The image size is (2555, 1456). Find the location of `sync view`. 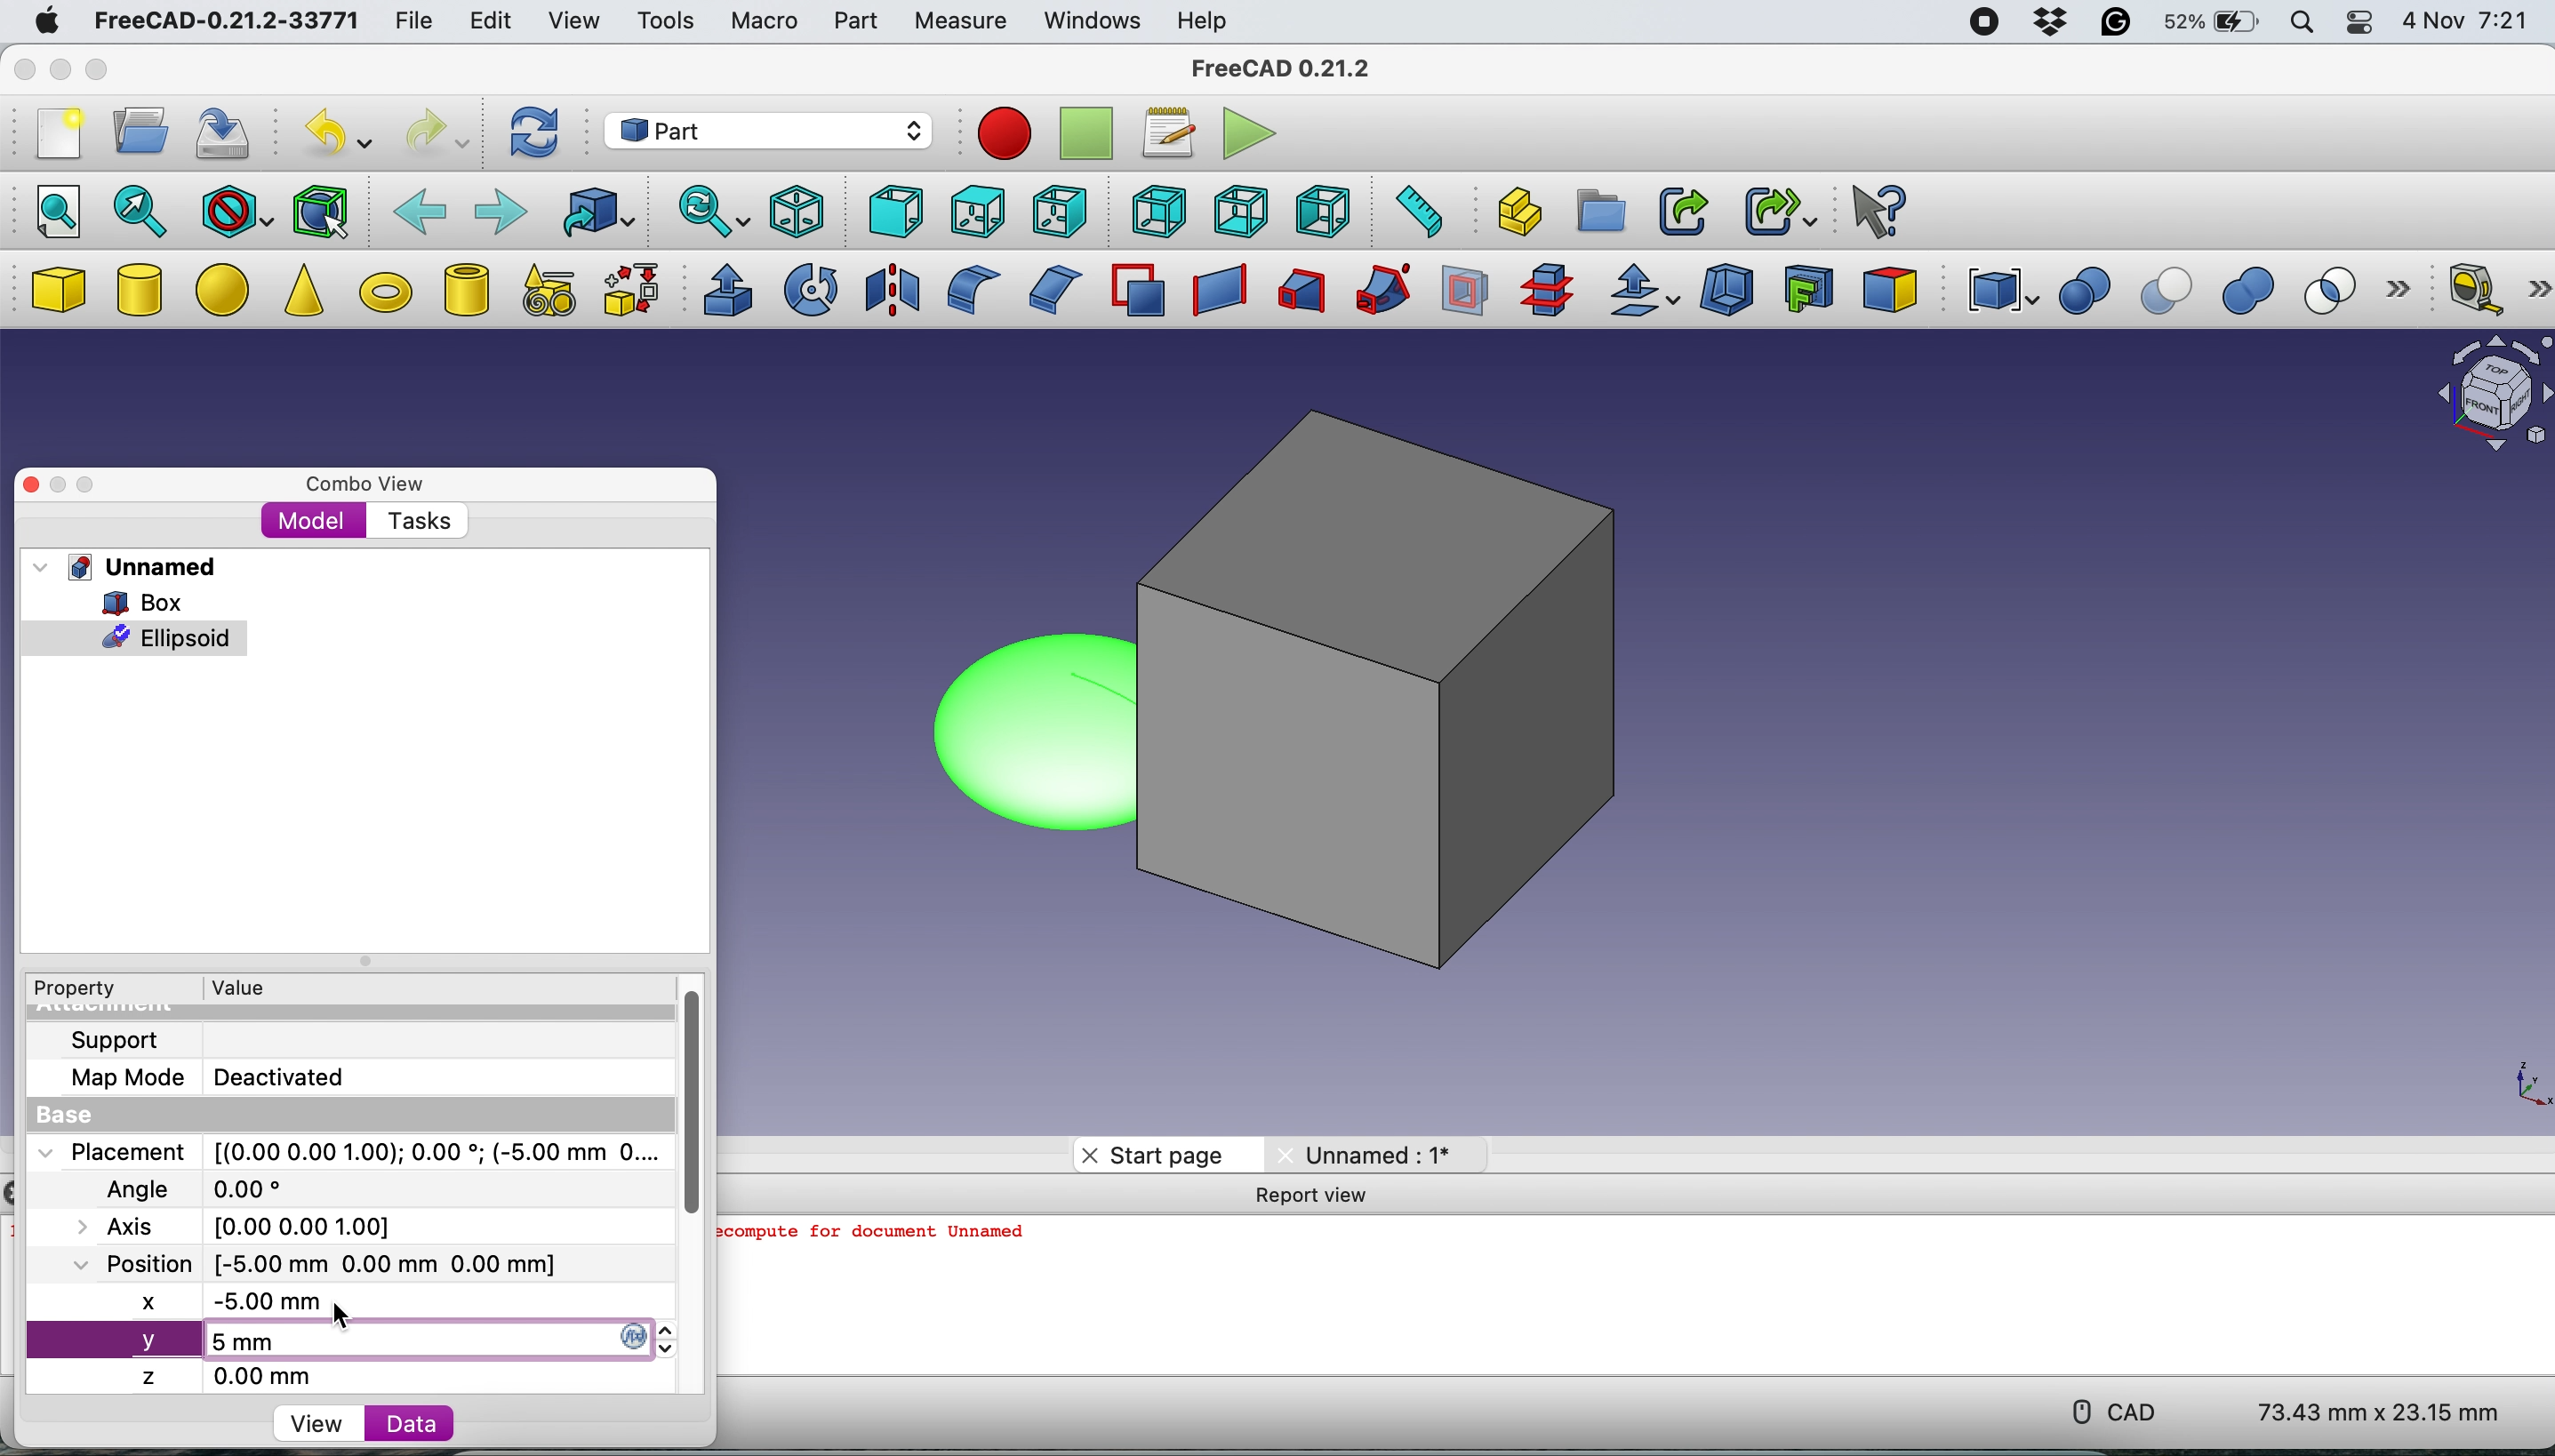

sync view is located at coordinates (709, 214).